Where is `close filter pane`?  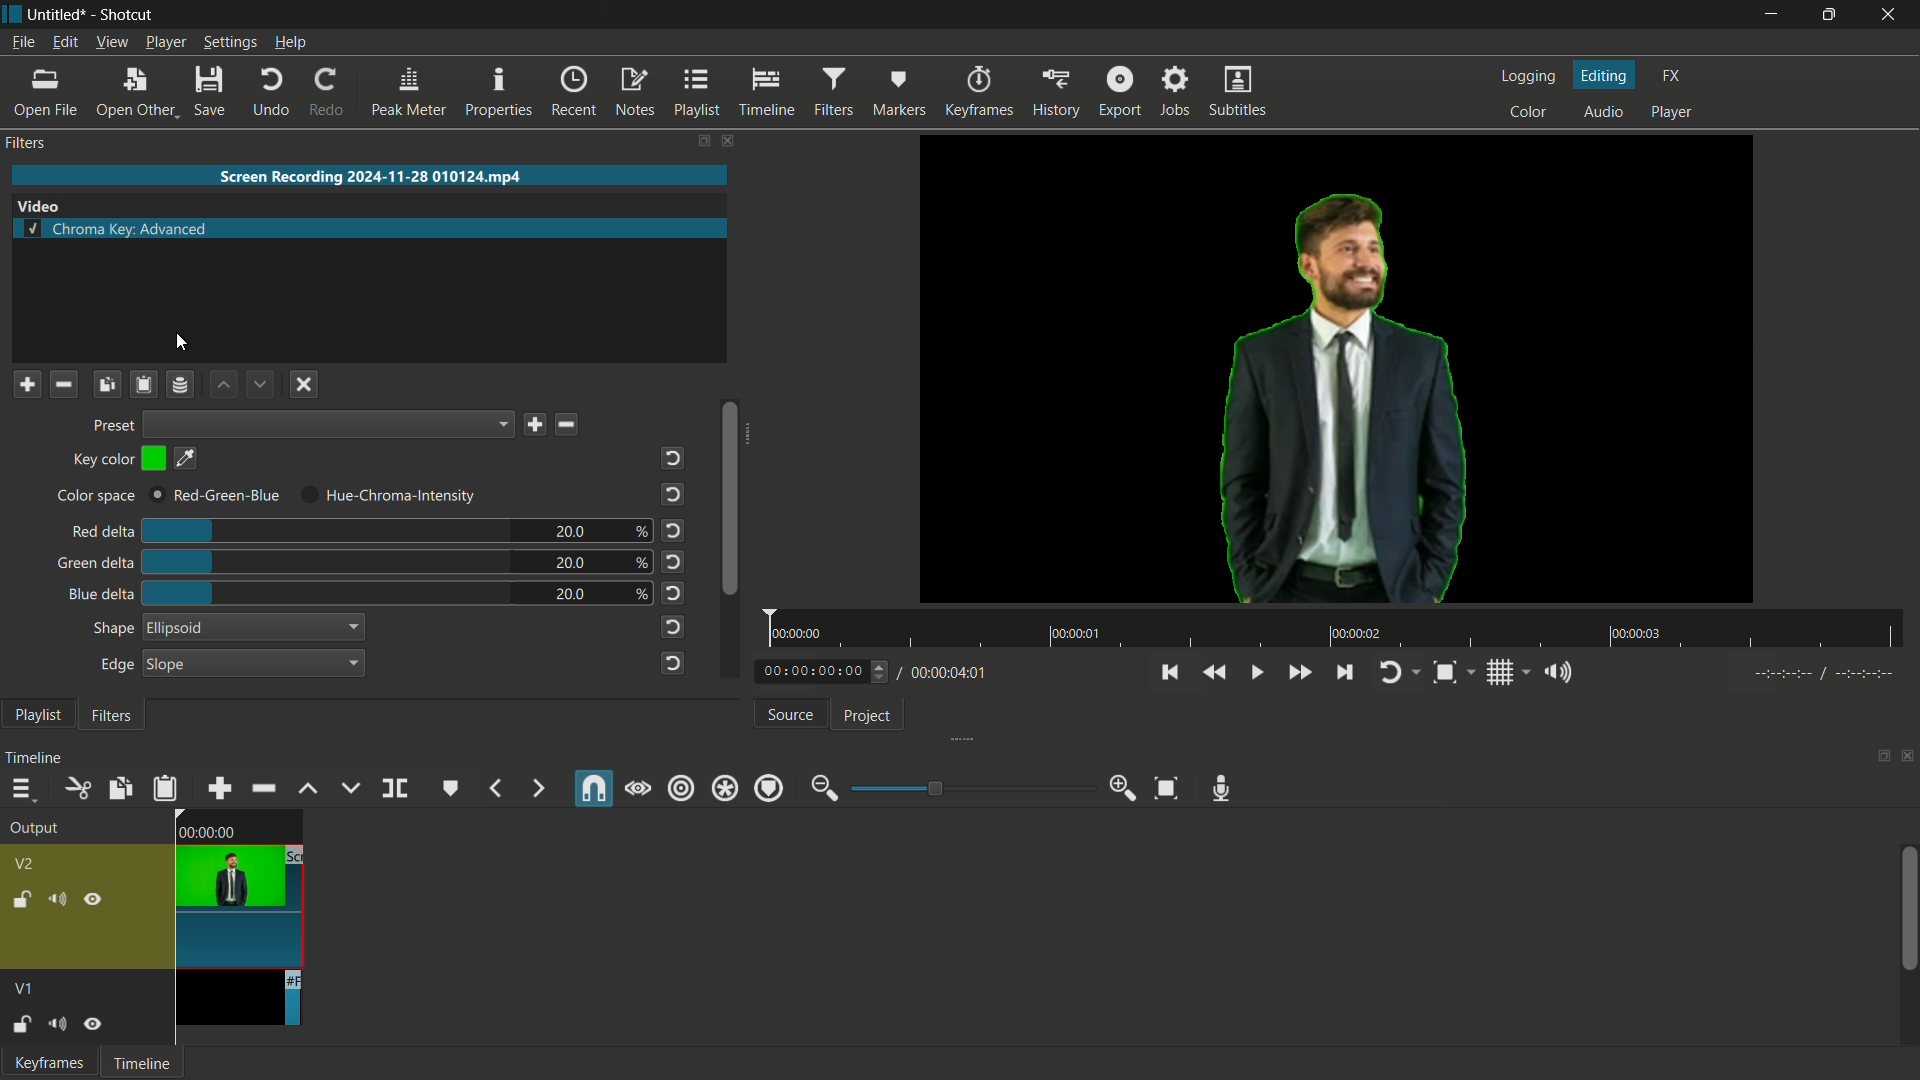 close filter pane is located at coordinates (733, 142).